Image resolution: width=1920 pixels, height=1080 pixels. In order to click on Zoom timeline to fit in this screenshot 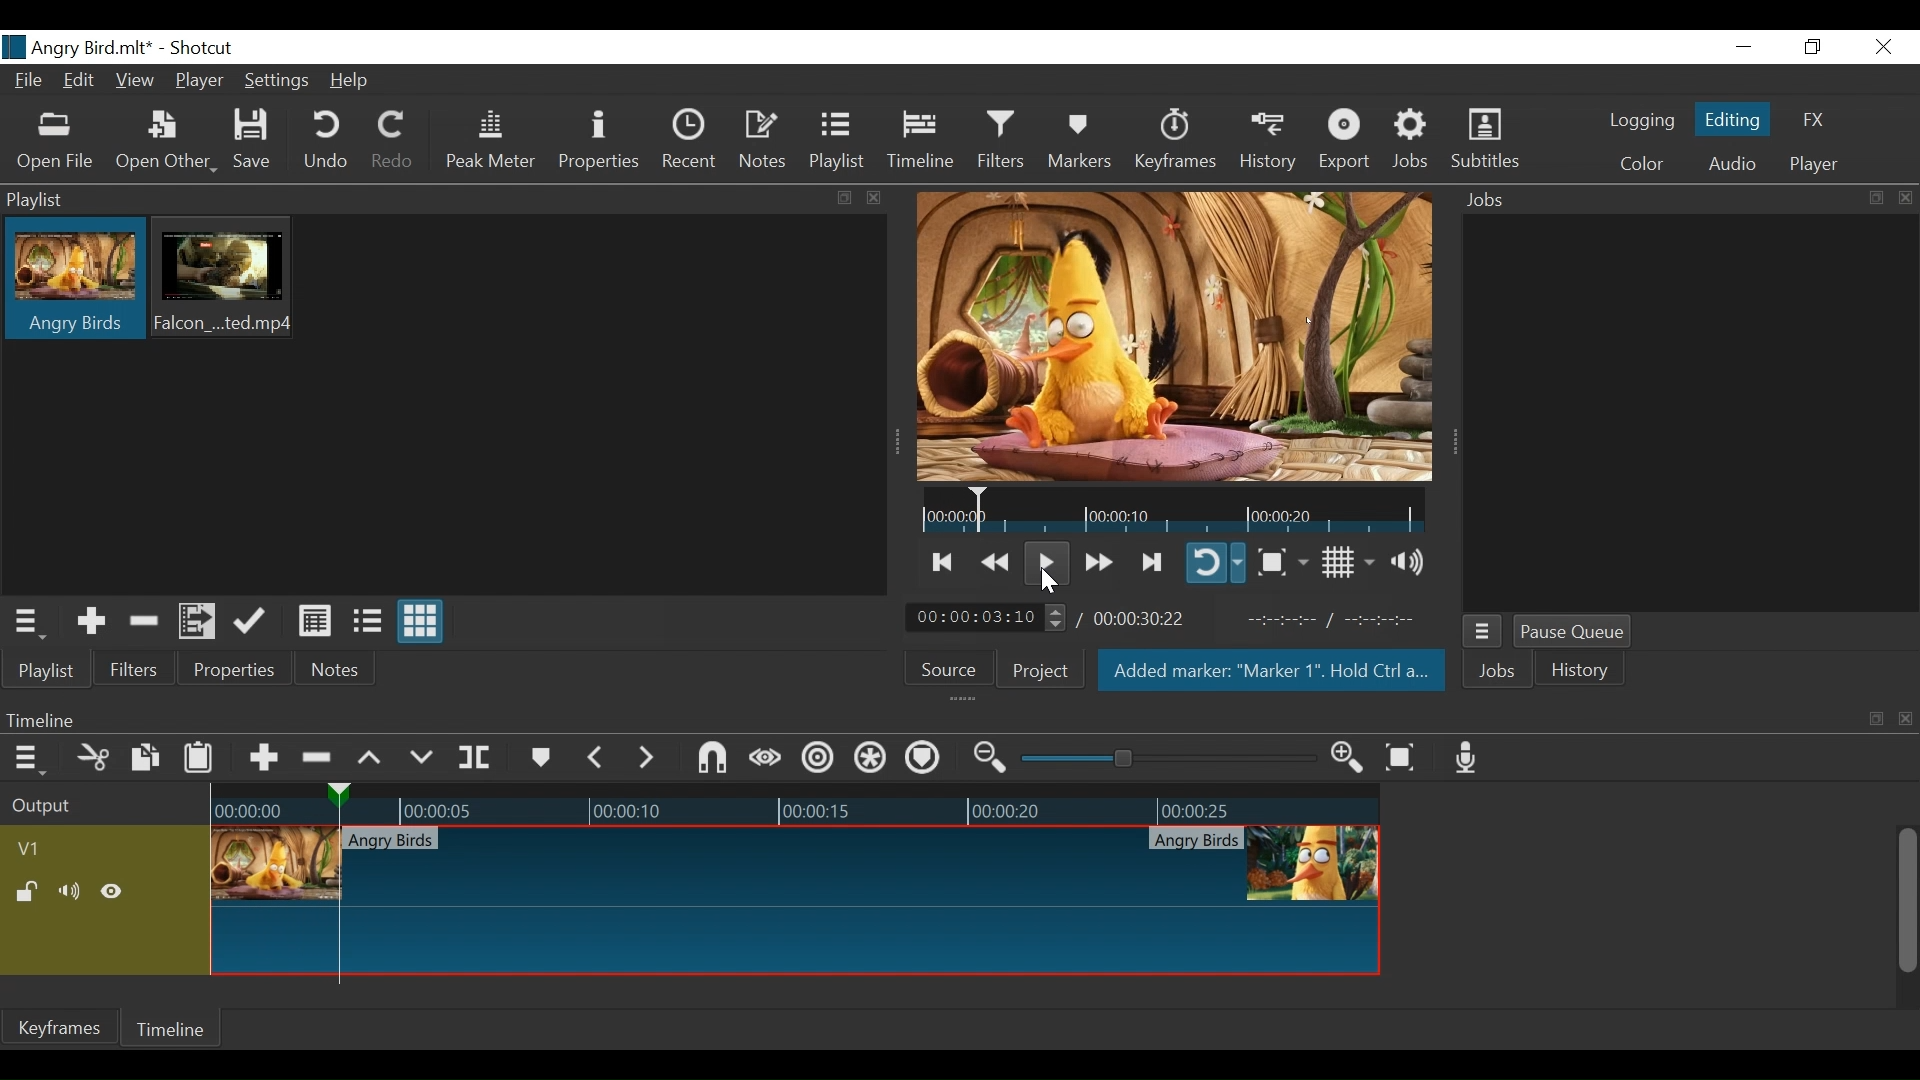, I will do `click(1401, 760)`.